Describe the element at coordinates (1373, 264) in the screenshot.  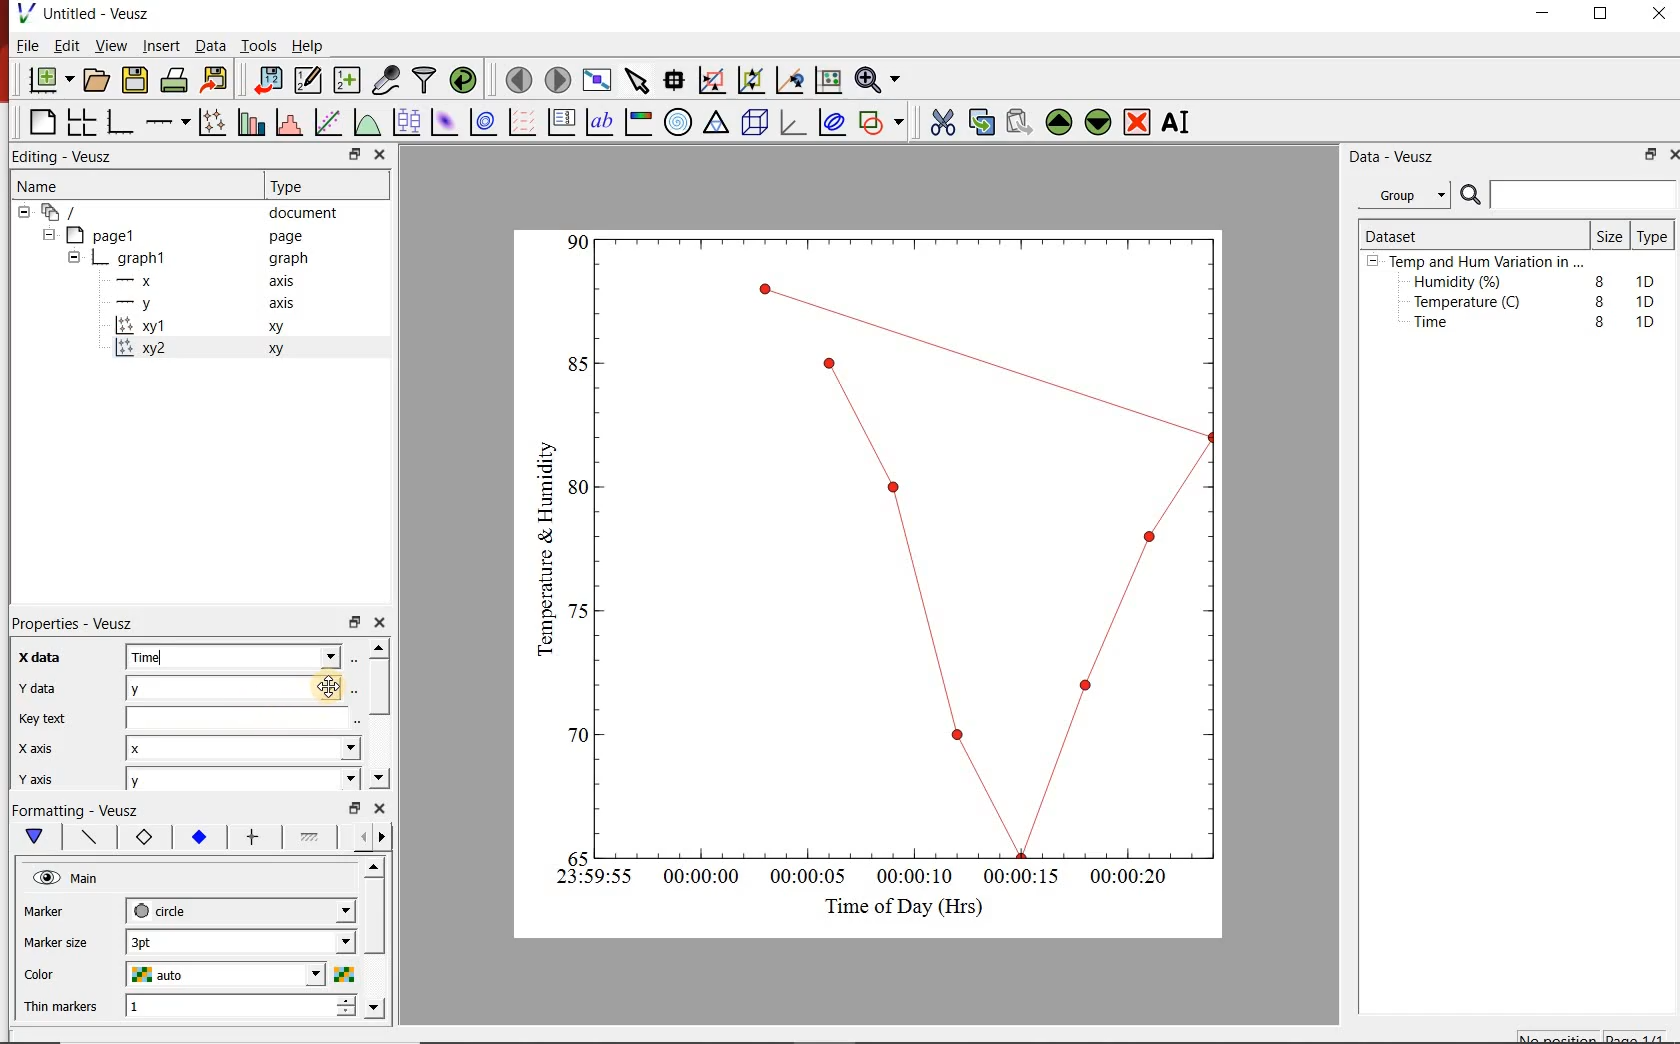
I see `hide sub menu` at that location.